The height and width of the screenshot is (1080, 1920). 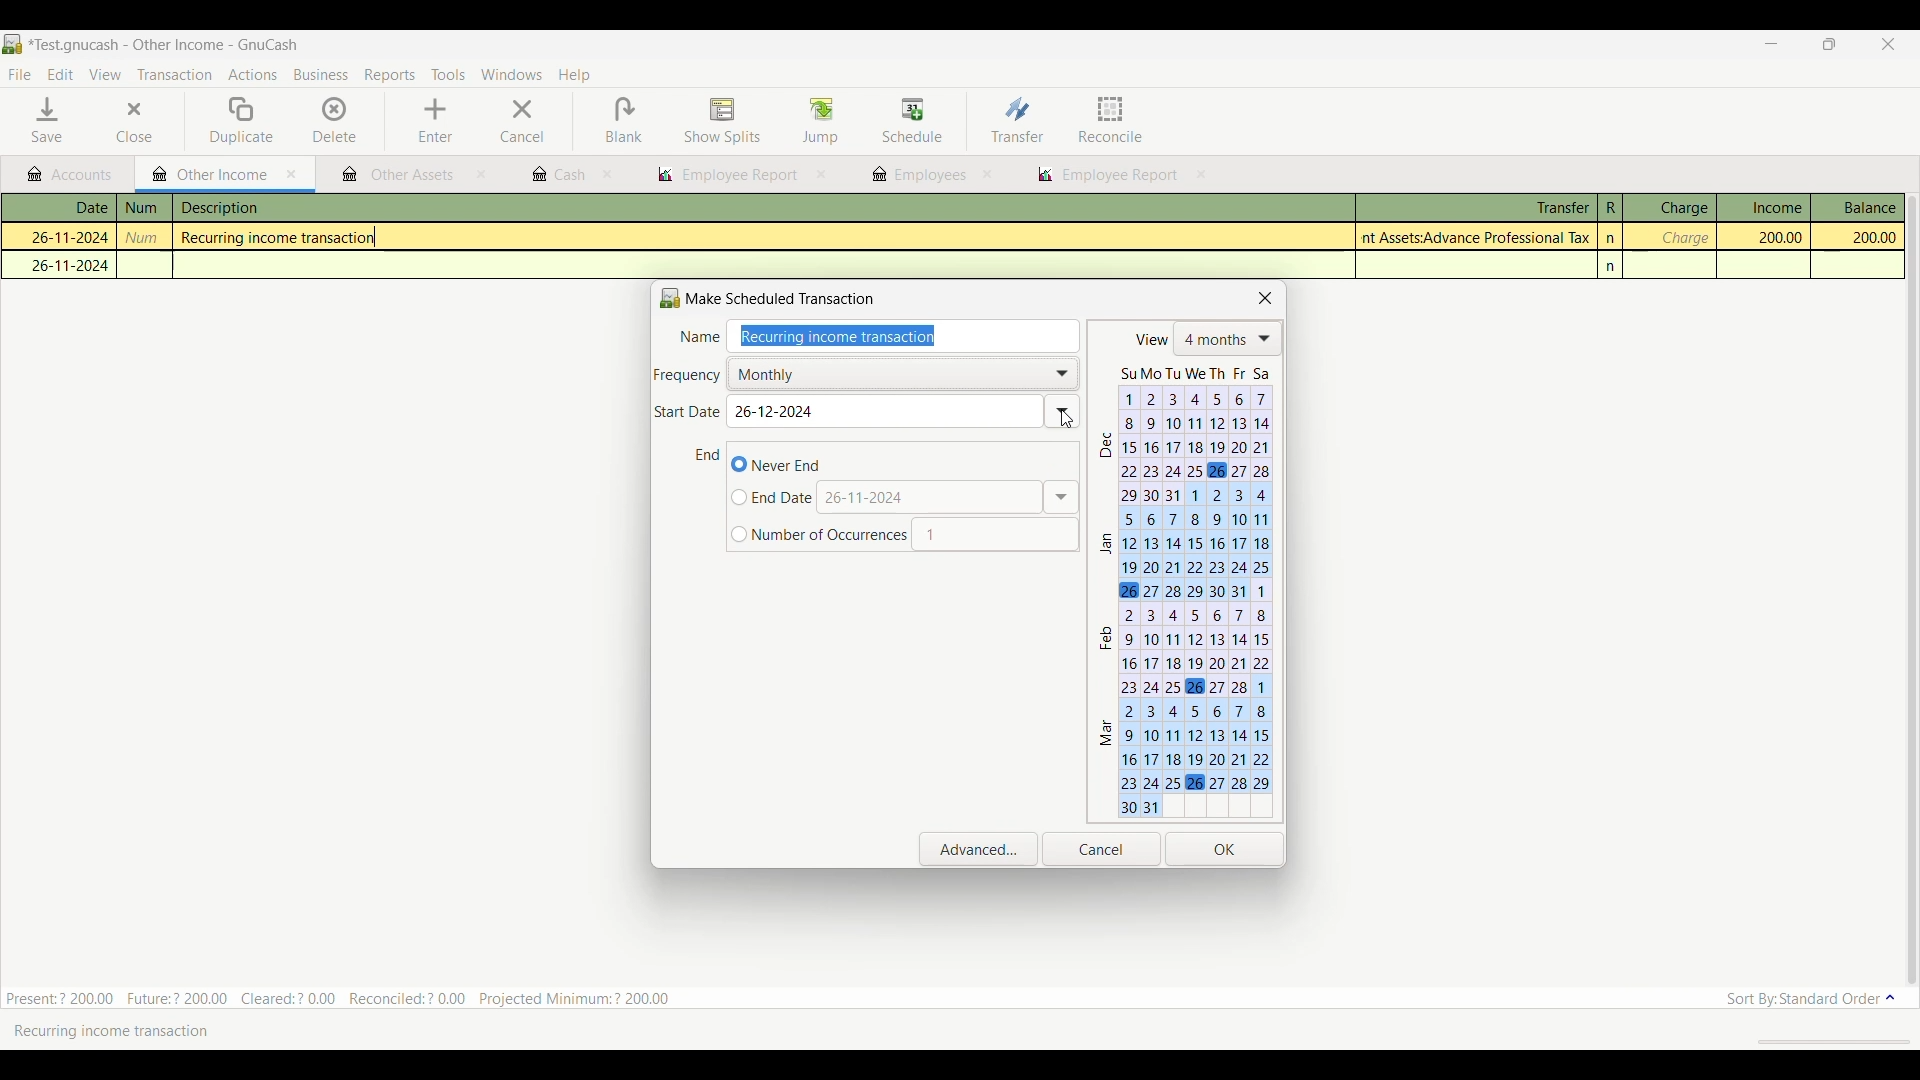 What do you see at coordinates (1225, 850) in the screenshot?
I see `Save inputs` at bounding box center [1225, 850].